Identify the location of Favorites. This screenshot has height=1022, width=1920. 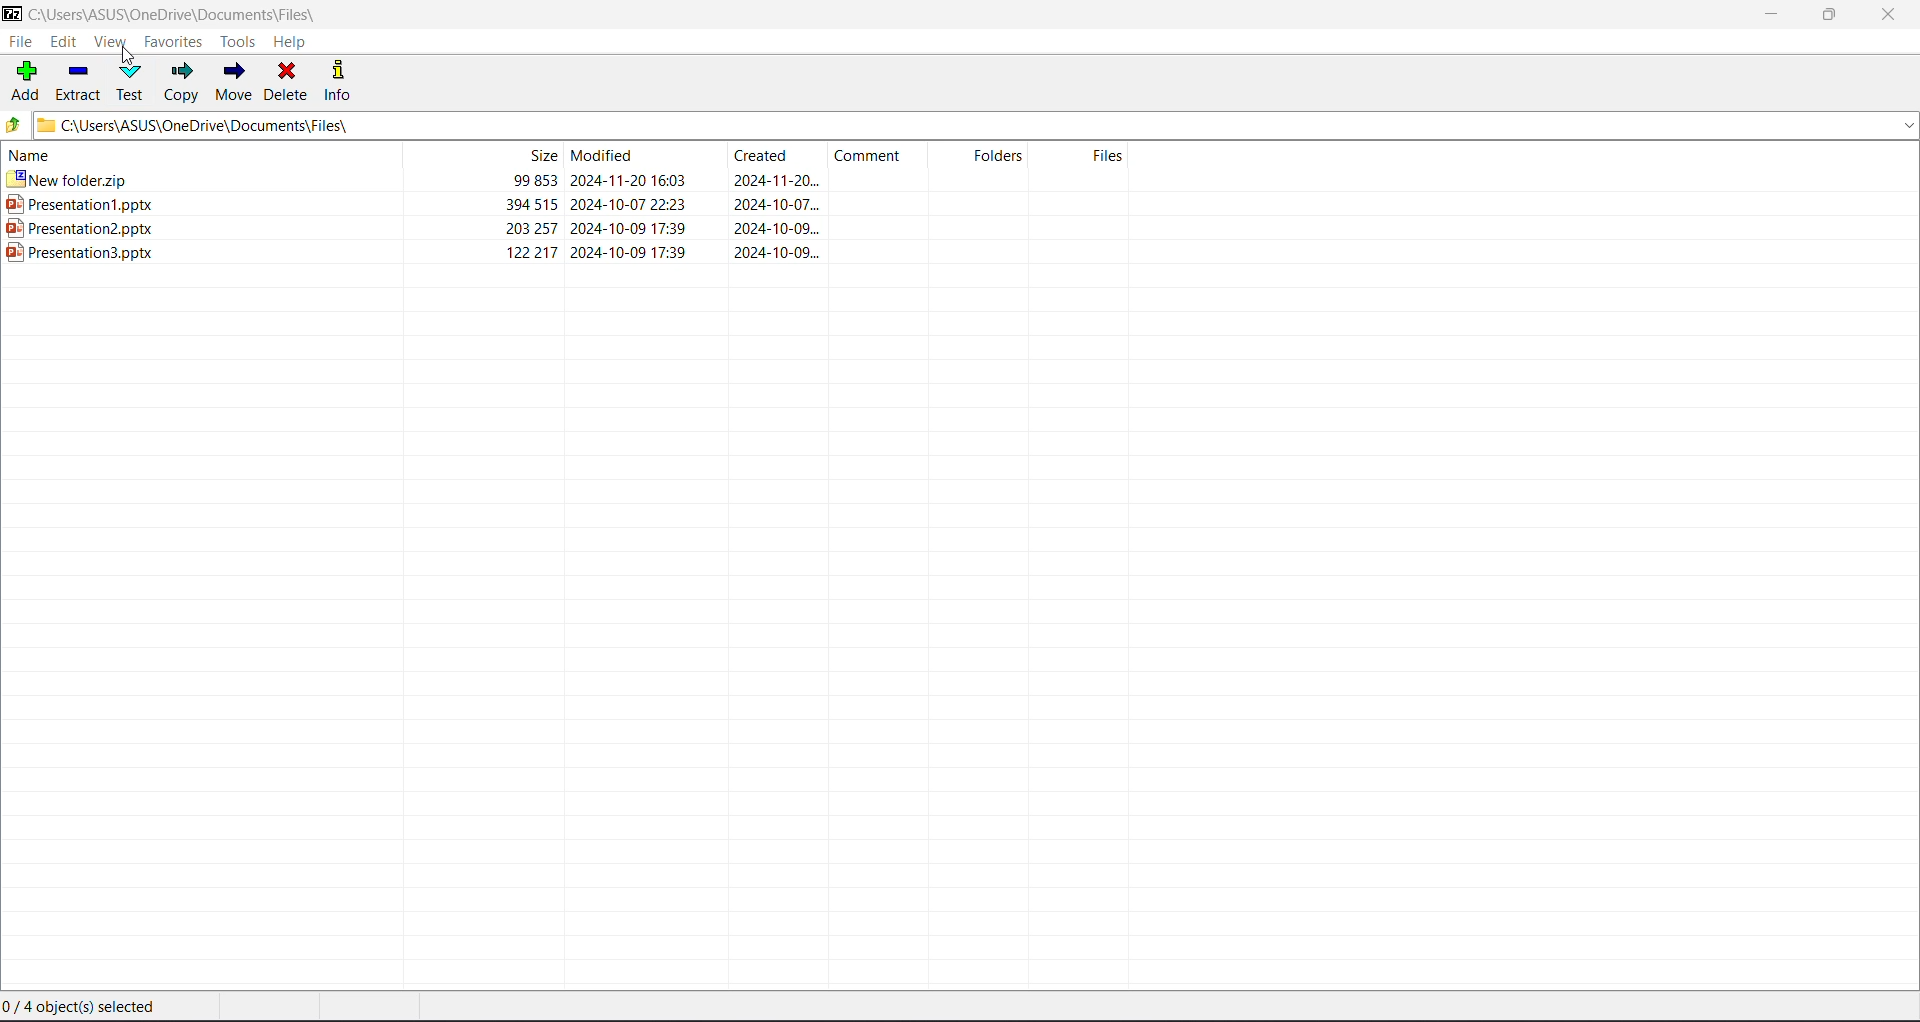
(175, 42).